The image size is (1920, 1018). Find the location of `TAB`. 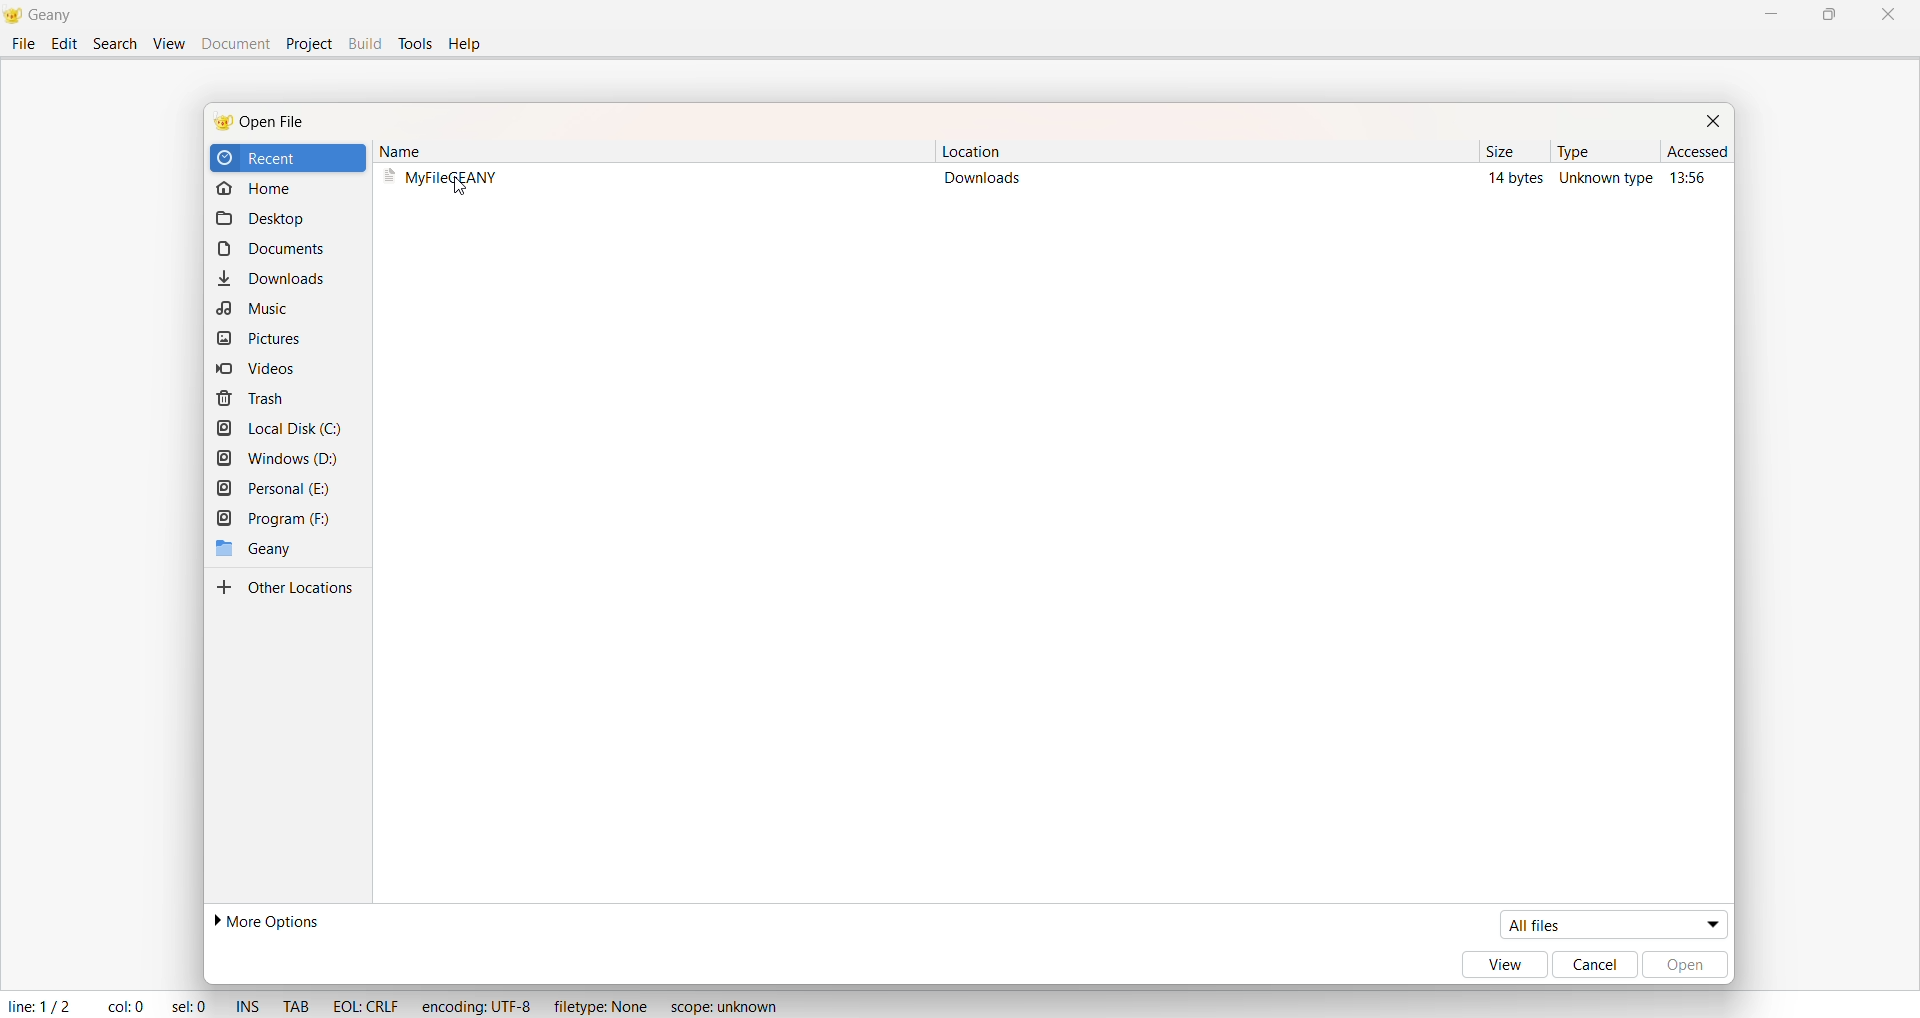

TAB is located at coordinates (298, 1003).